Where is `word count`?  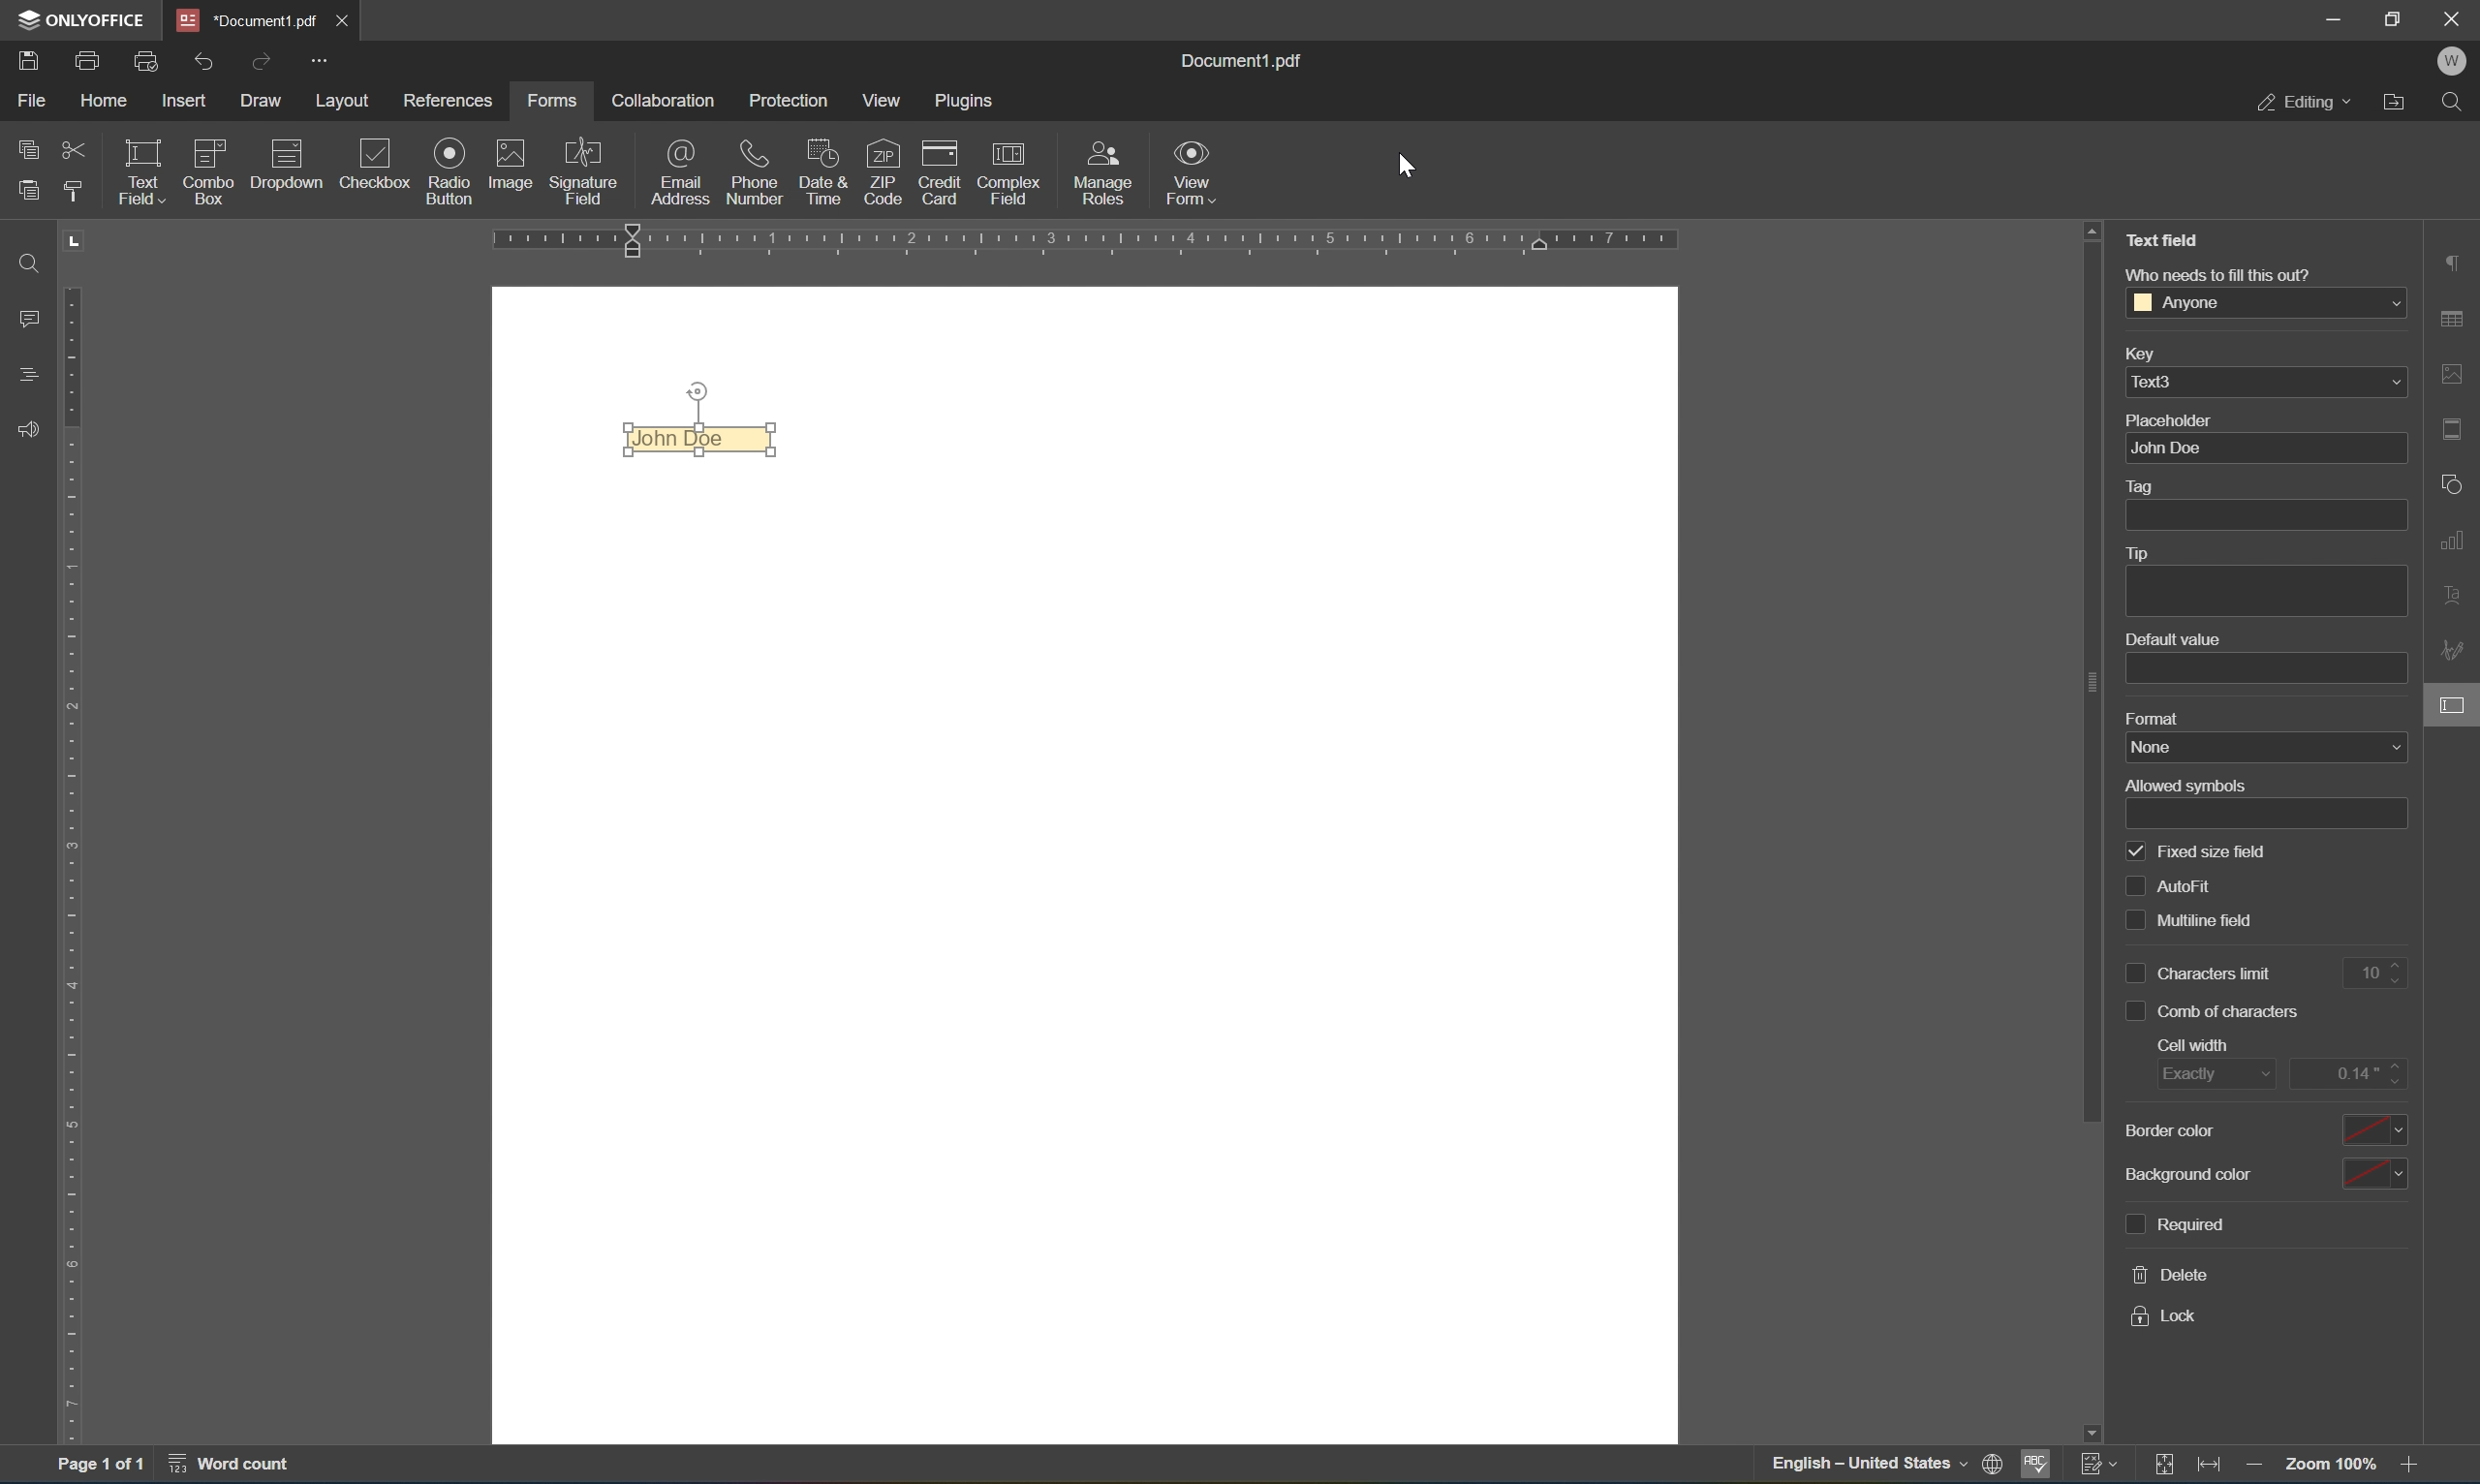 word count is located at coordinates (236, 1467).